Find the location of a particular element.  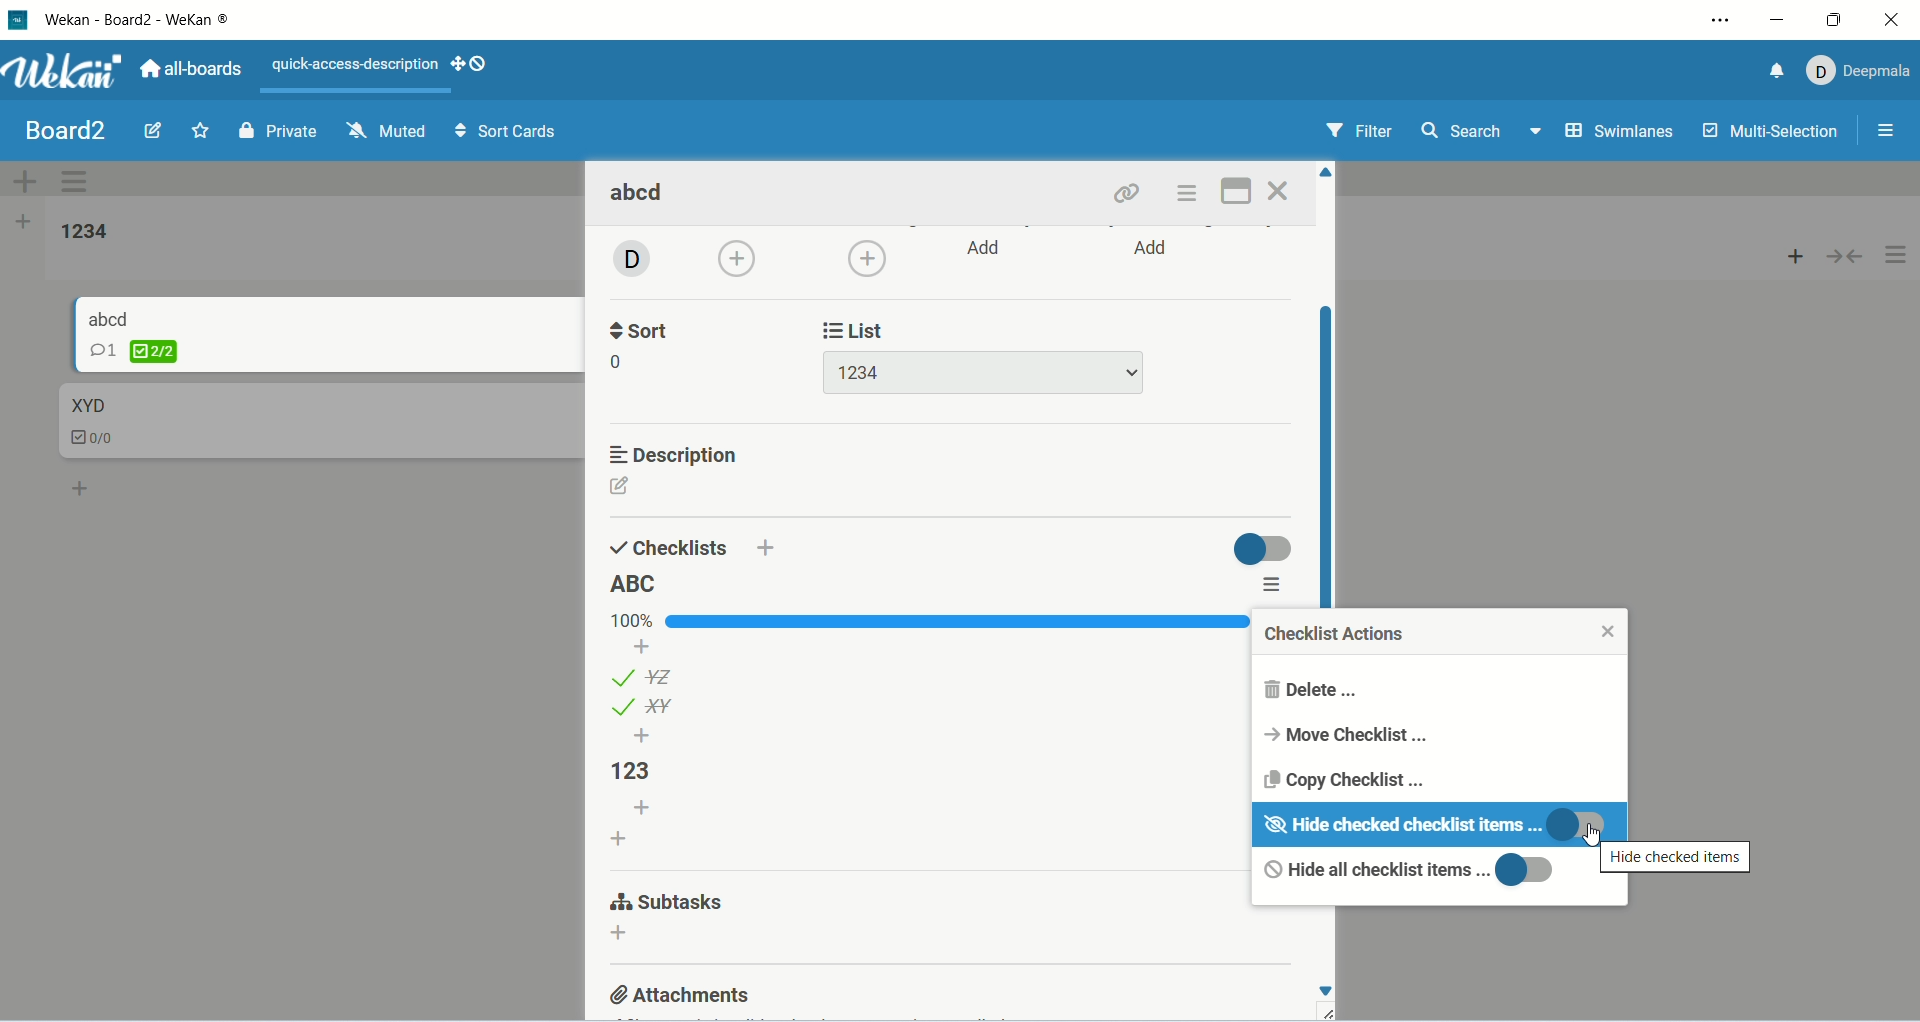

checklist is located at coordinates (101, 440).